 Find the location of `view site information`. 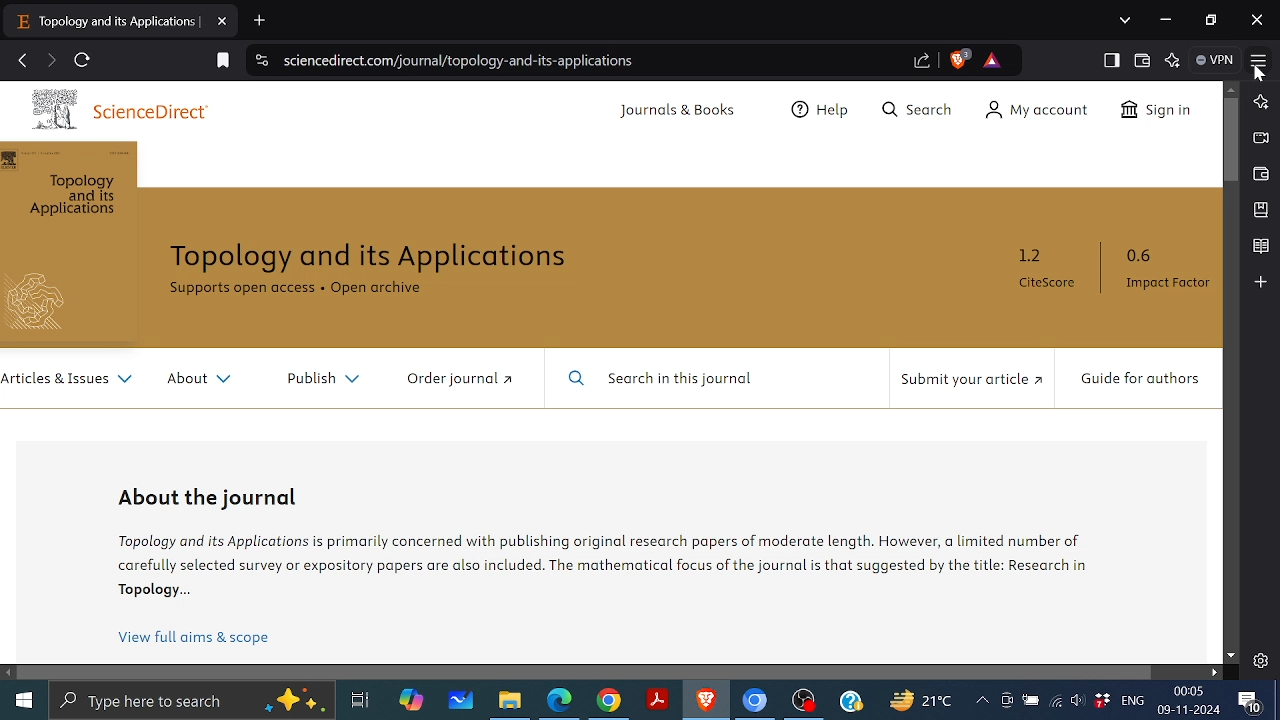

view site information is located at coordinates (260, 61).